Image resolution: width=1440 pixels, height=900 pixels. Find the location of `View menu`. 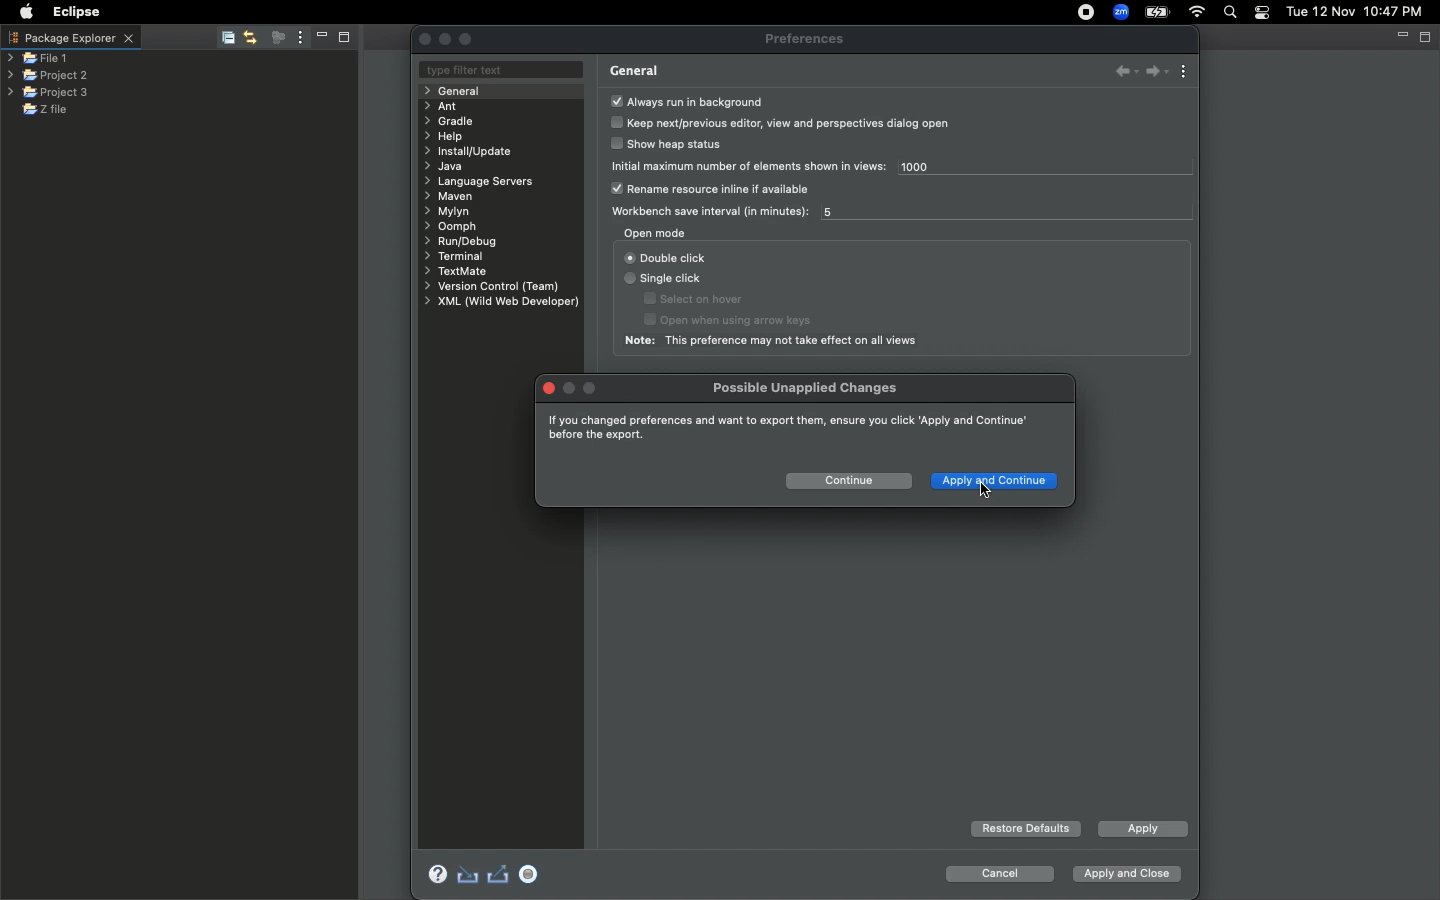

View menu is located at coordinates (1186, 71).